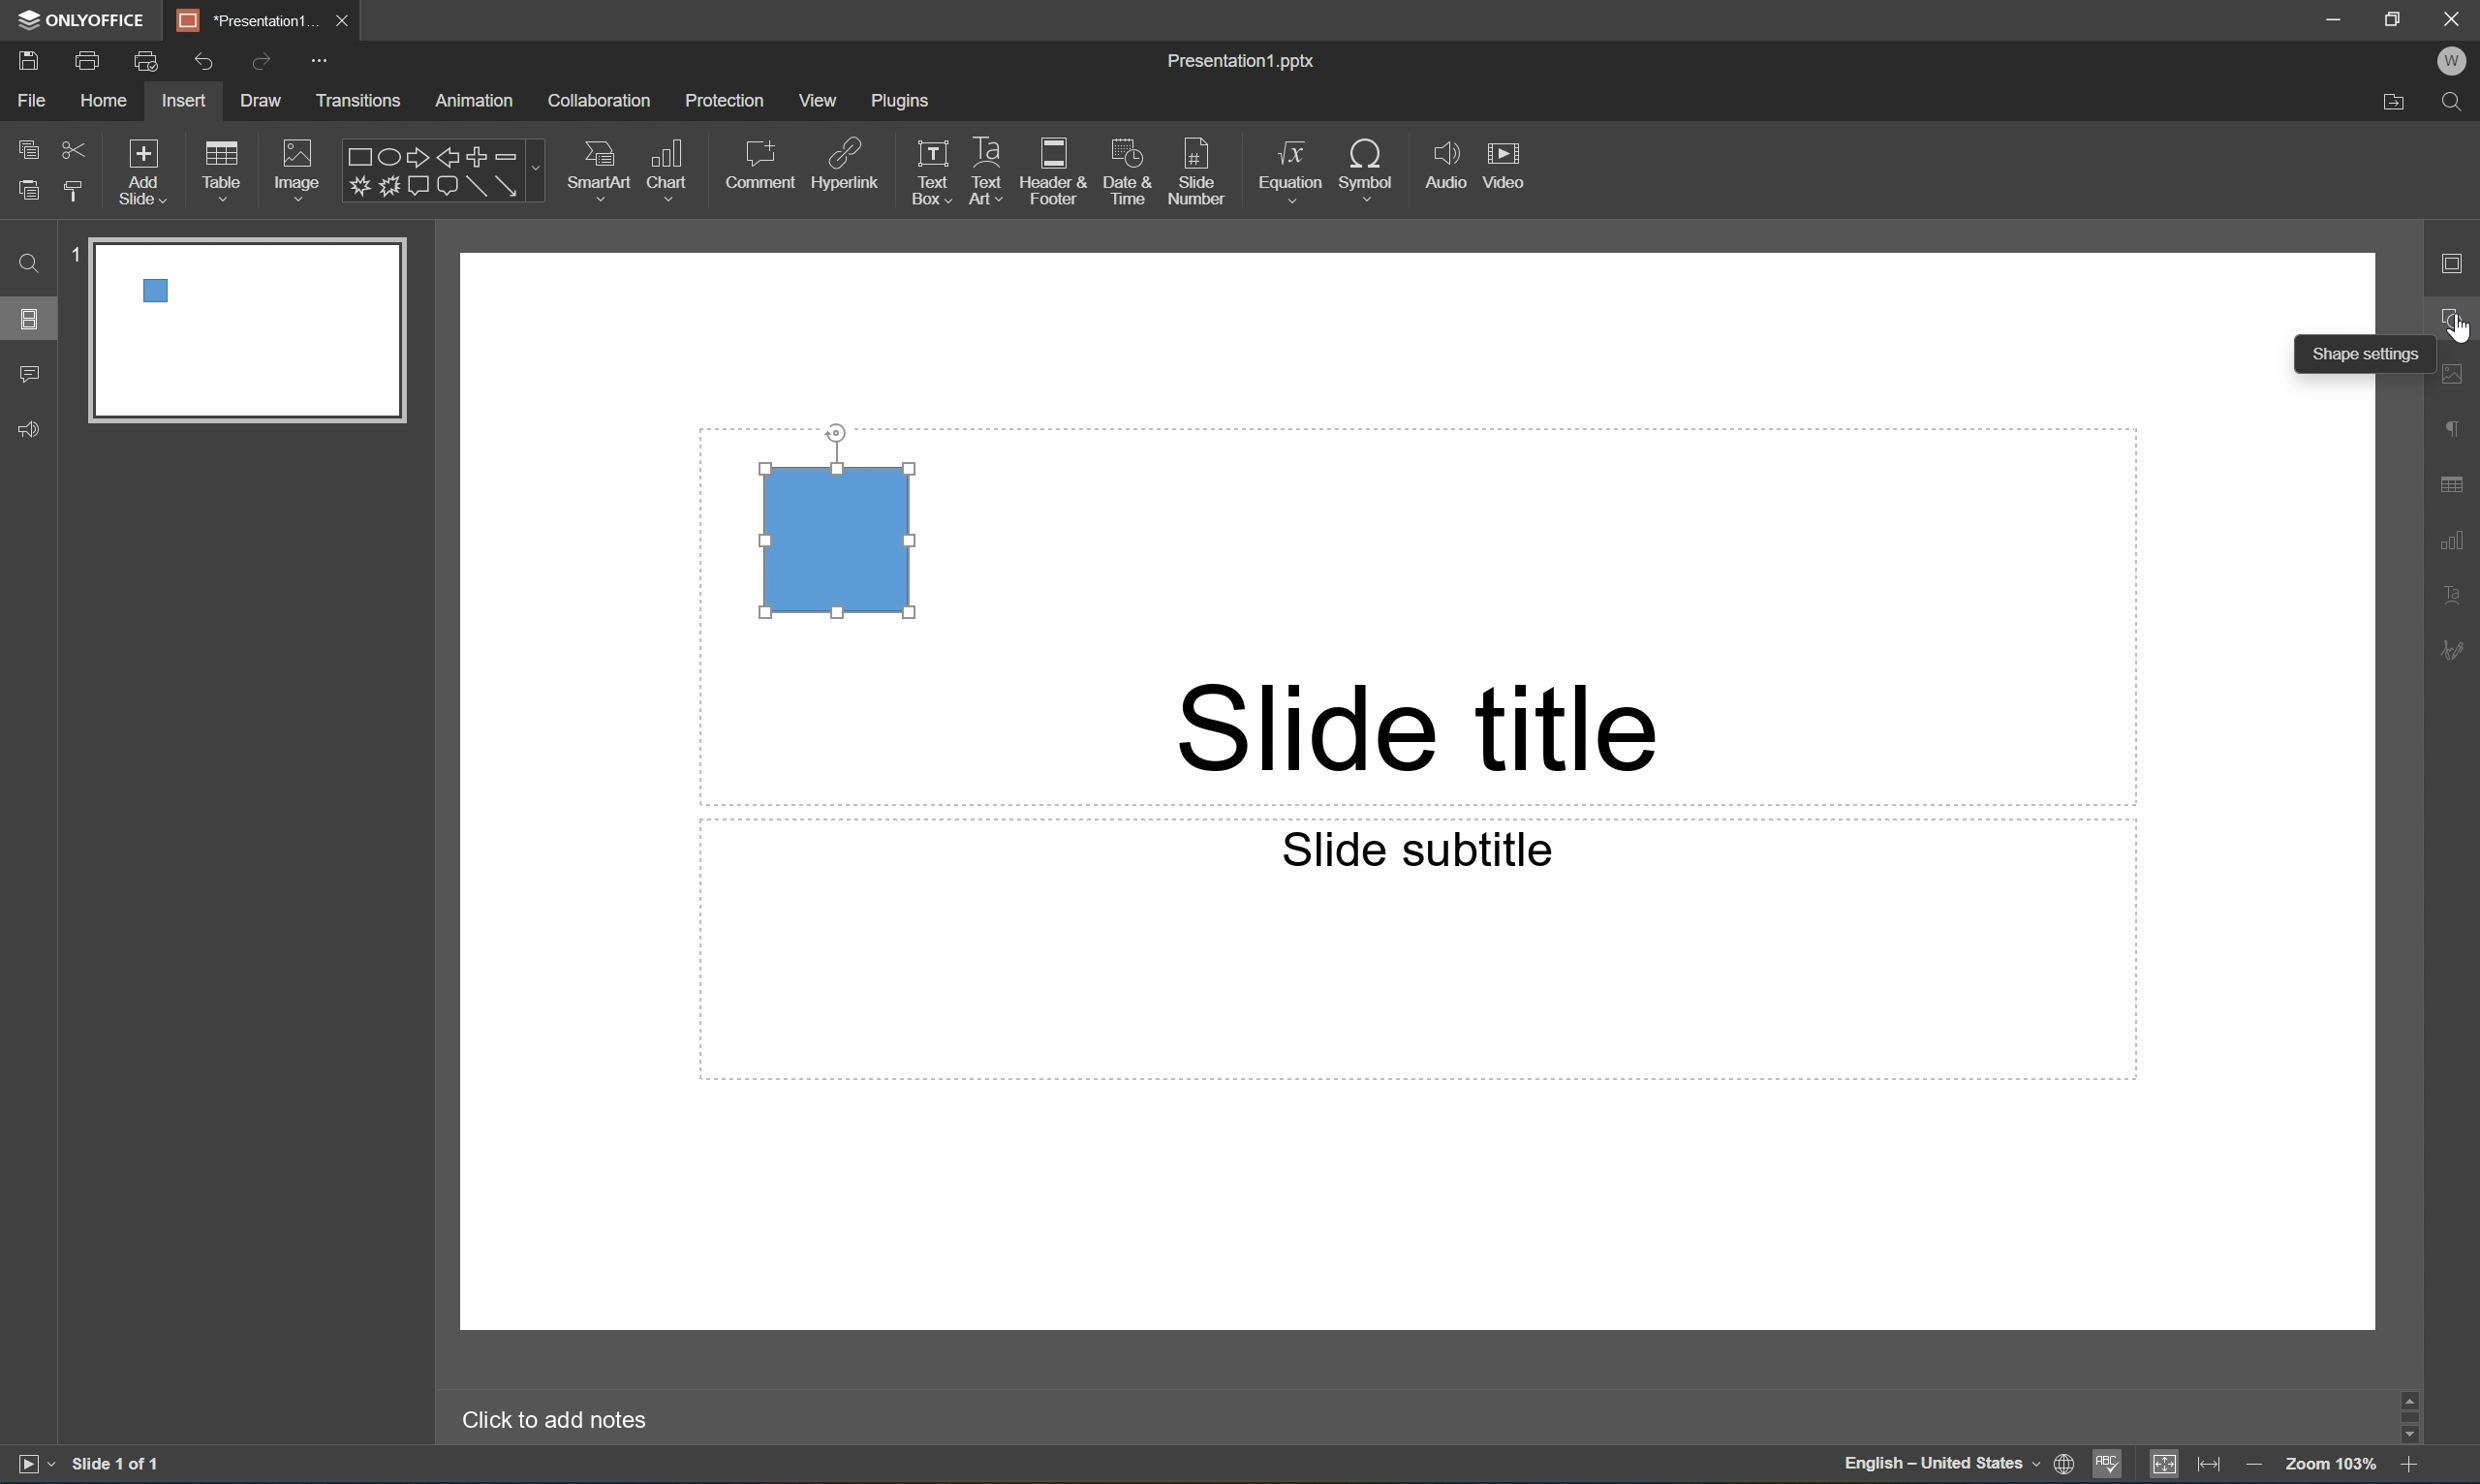 The height and width of the screenshot is (1484, 2480). What do you see at coordinates (414, 157) in the screenshot?
I see `Right arrow` at bounding box center [414, 157].